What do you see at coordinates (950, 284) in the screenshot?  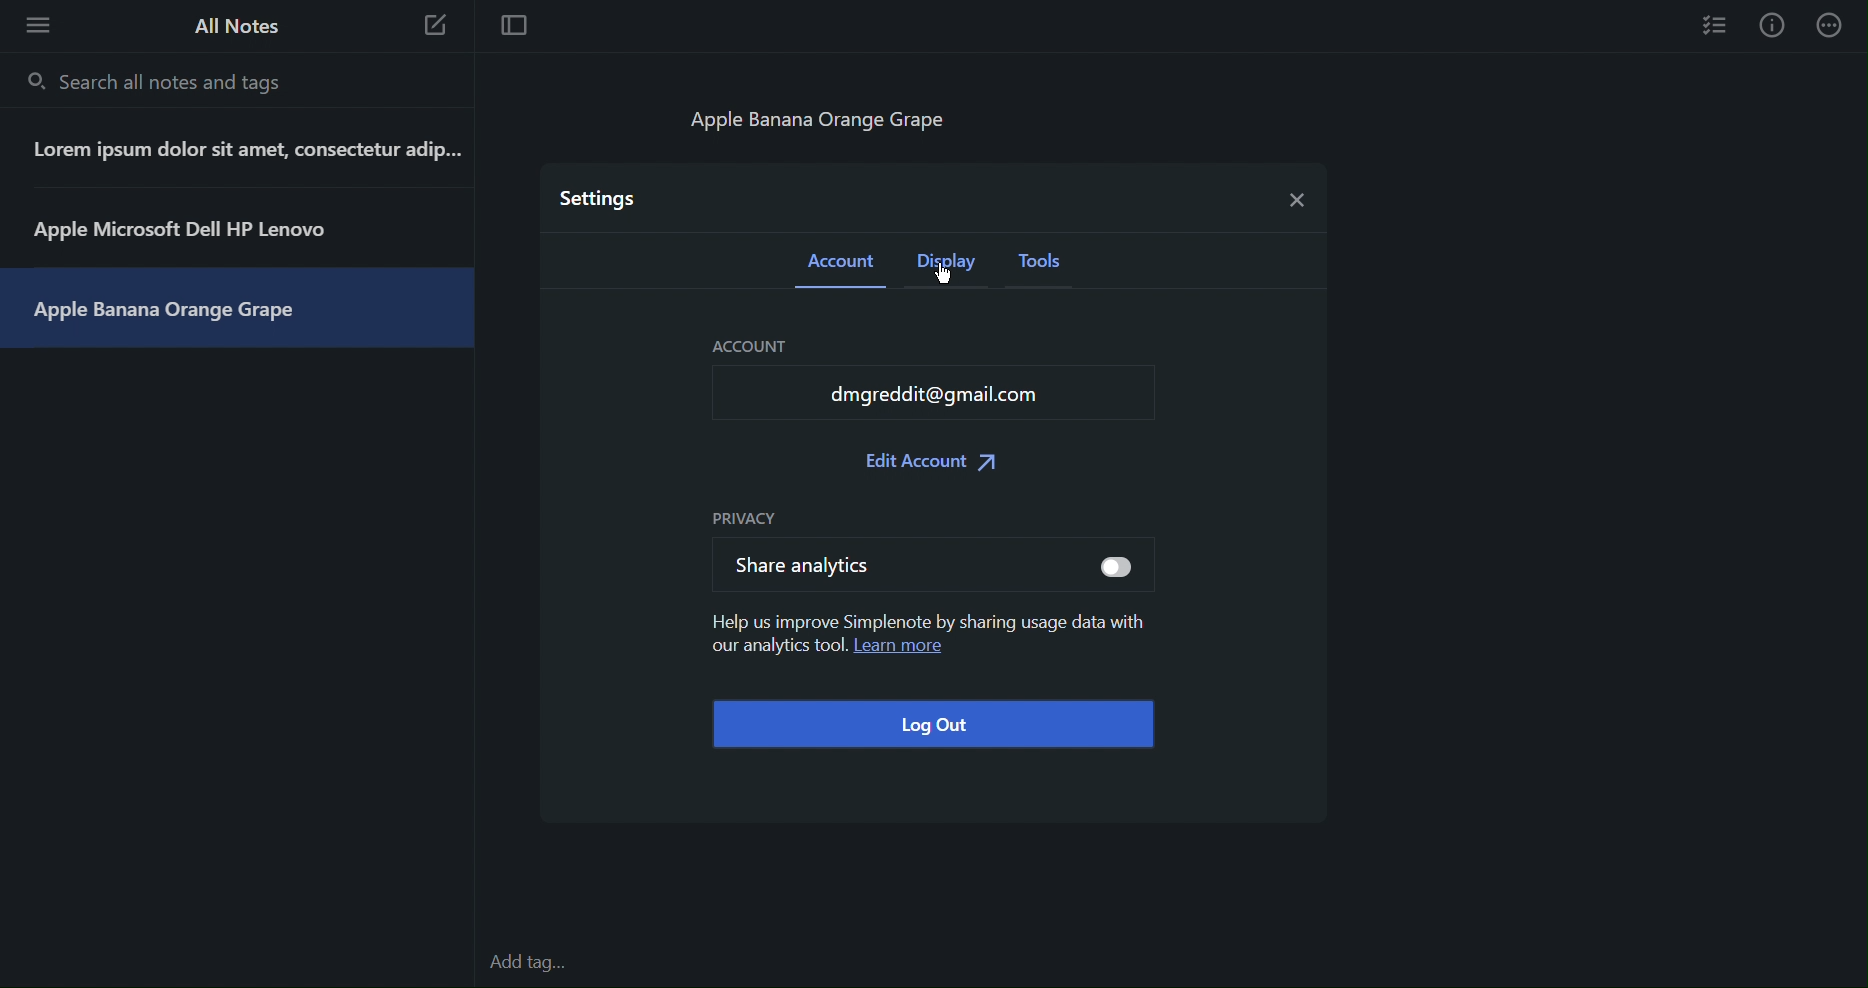 I see `cursor` at bounding box center [950, 284].